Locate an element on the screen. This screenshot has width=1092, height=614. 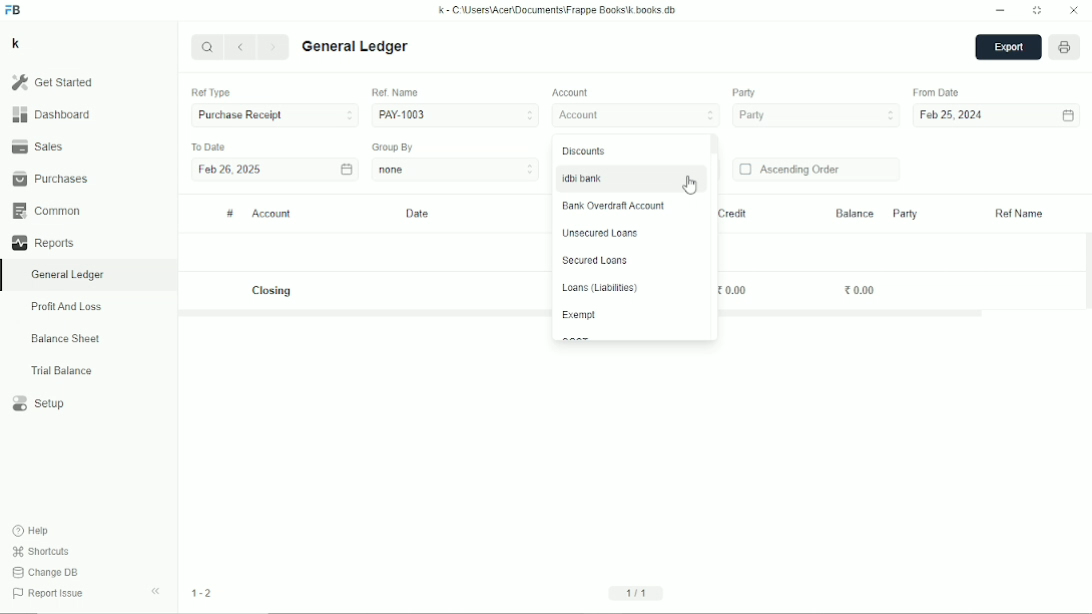
Calendar is located at coordinates (1068, 116).